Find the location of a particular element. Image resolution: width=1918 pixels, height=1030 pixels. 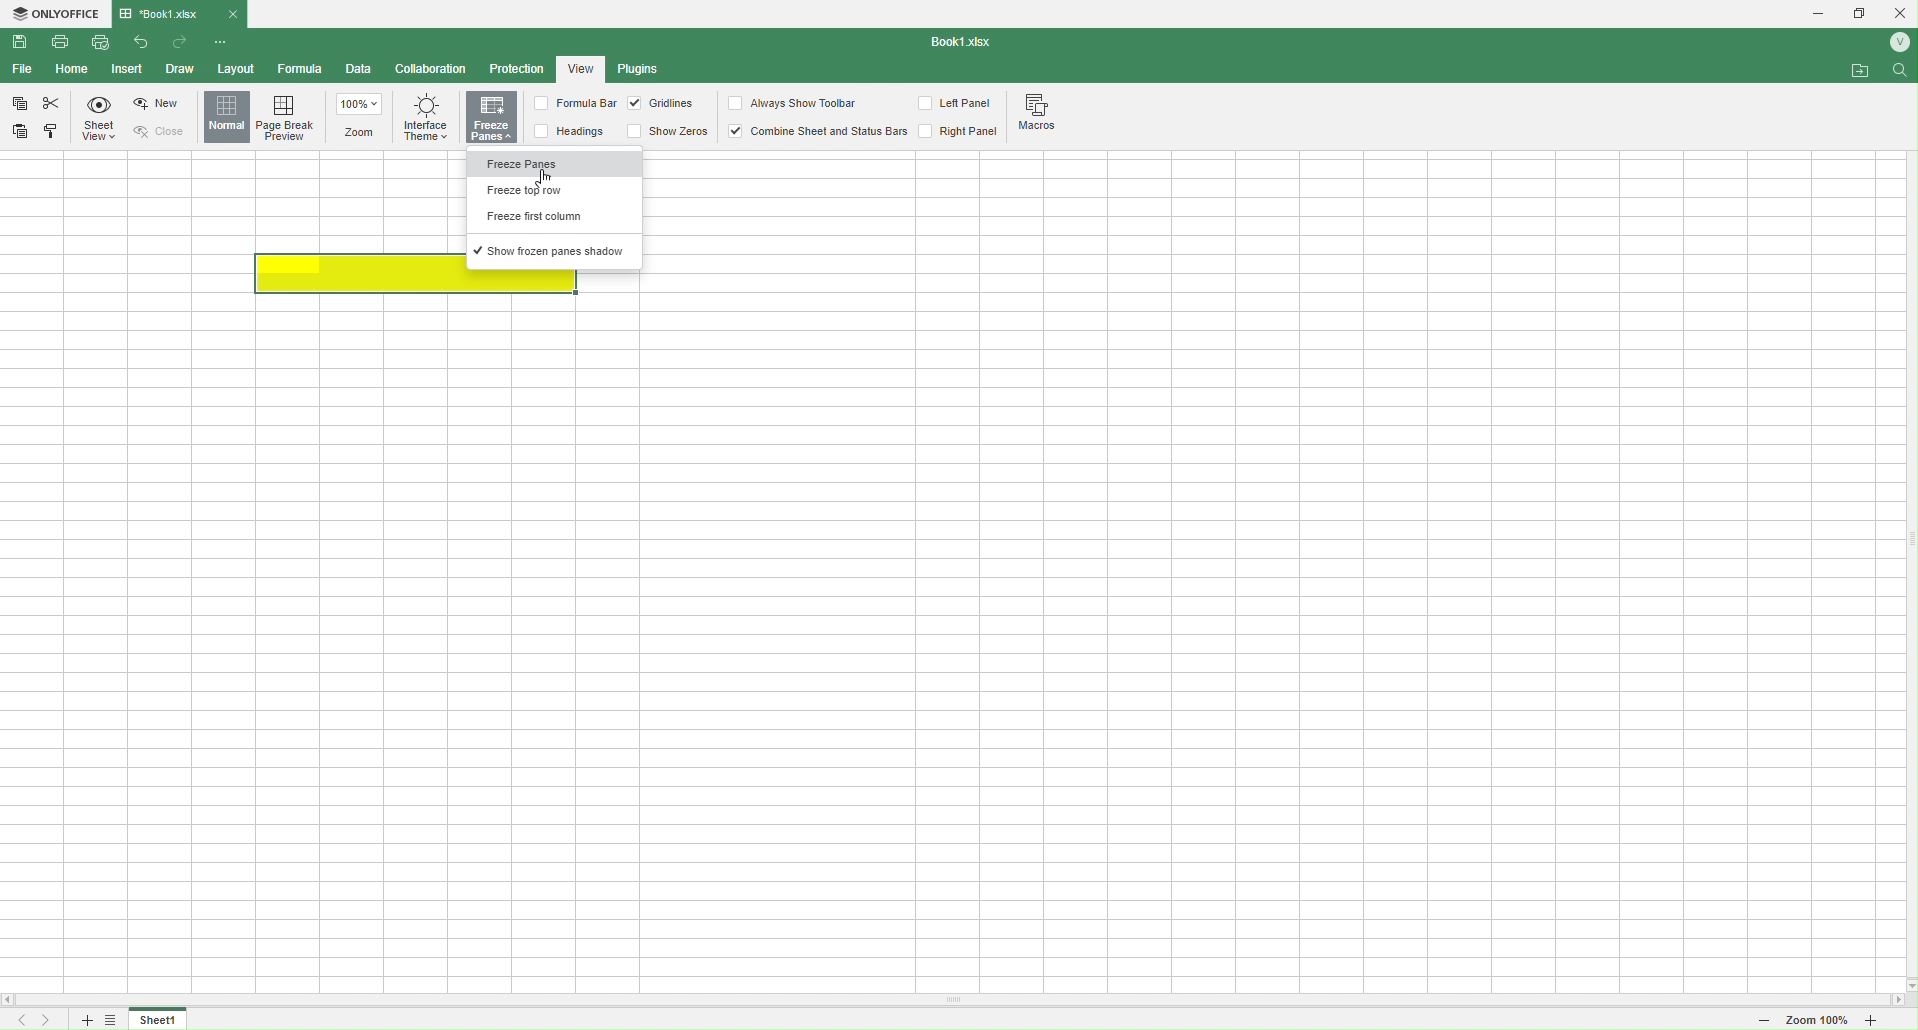

Sheet 1 is located at coordinates (159, 1020).